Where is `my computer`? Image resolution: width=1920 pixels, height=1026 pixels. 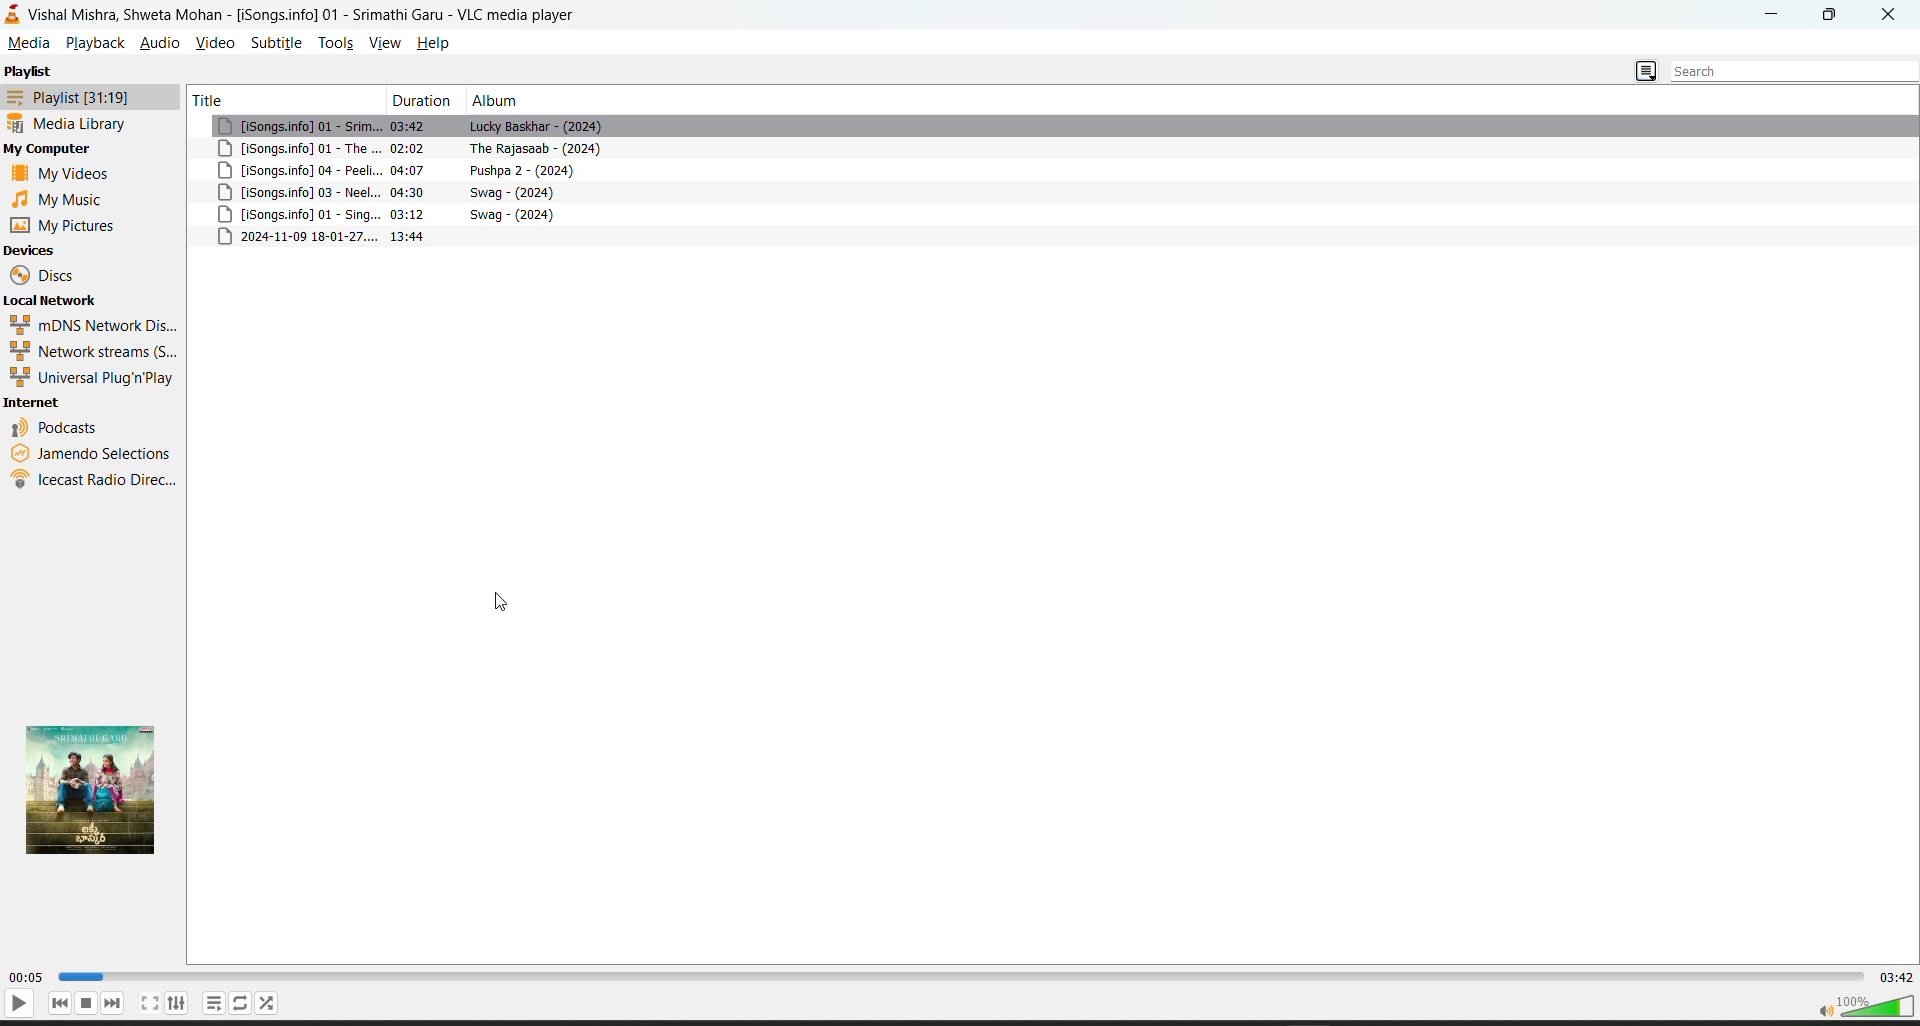
my computer is located at coordinates (58, 150).